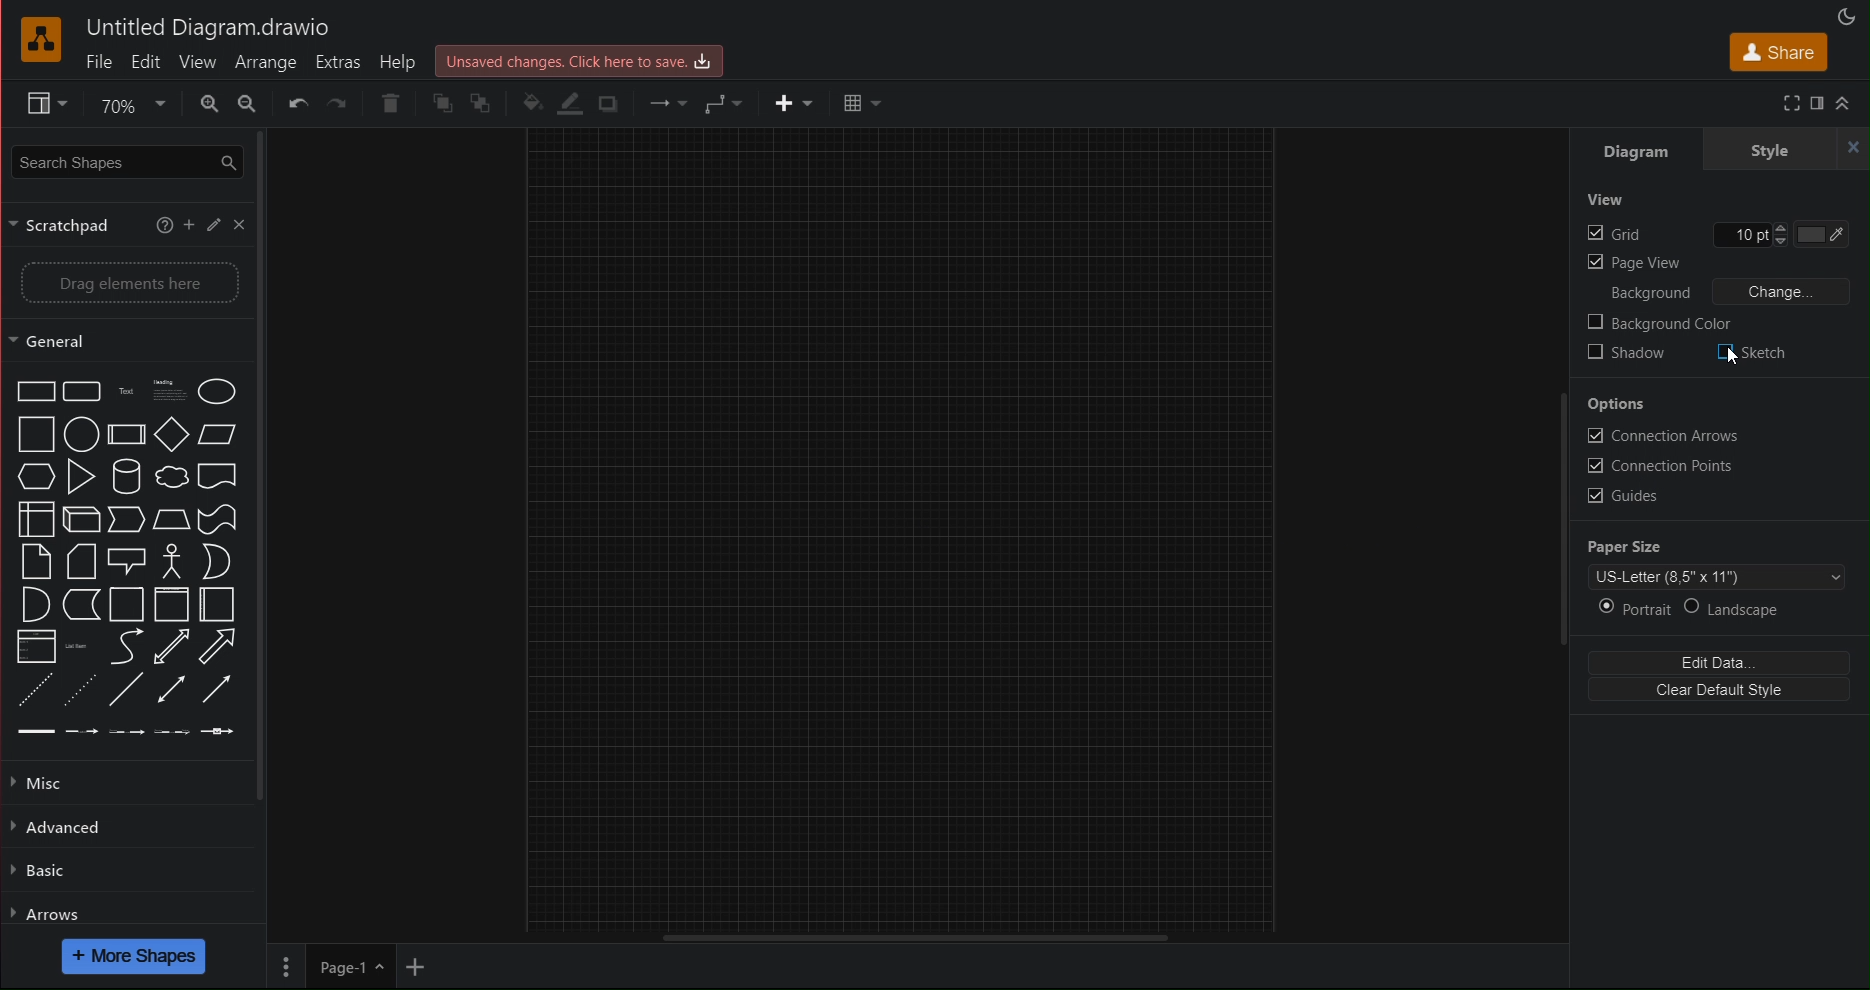 The height and width of the screenshot is (990, 1870). I want to click on Insert, so click(788, 102).